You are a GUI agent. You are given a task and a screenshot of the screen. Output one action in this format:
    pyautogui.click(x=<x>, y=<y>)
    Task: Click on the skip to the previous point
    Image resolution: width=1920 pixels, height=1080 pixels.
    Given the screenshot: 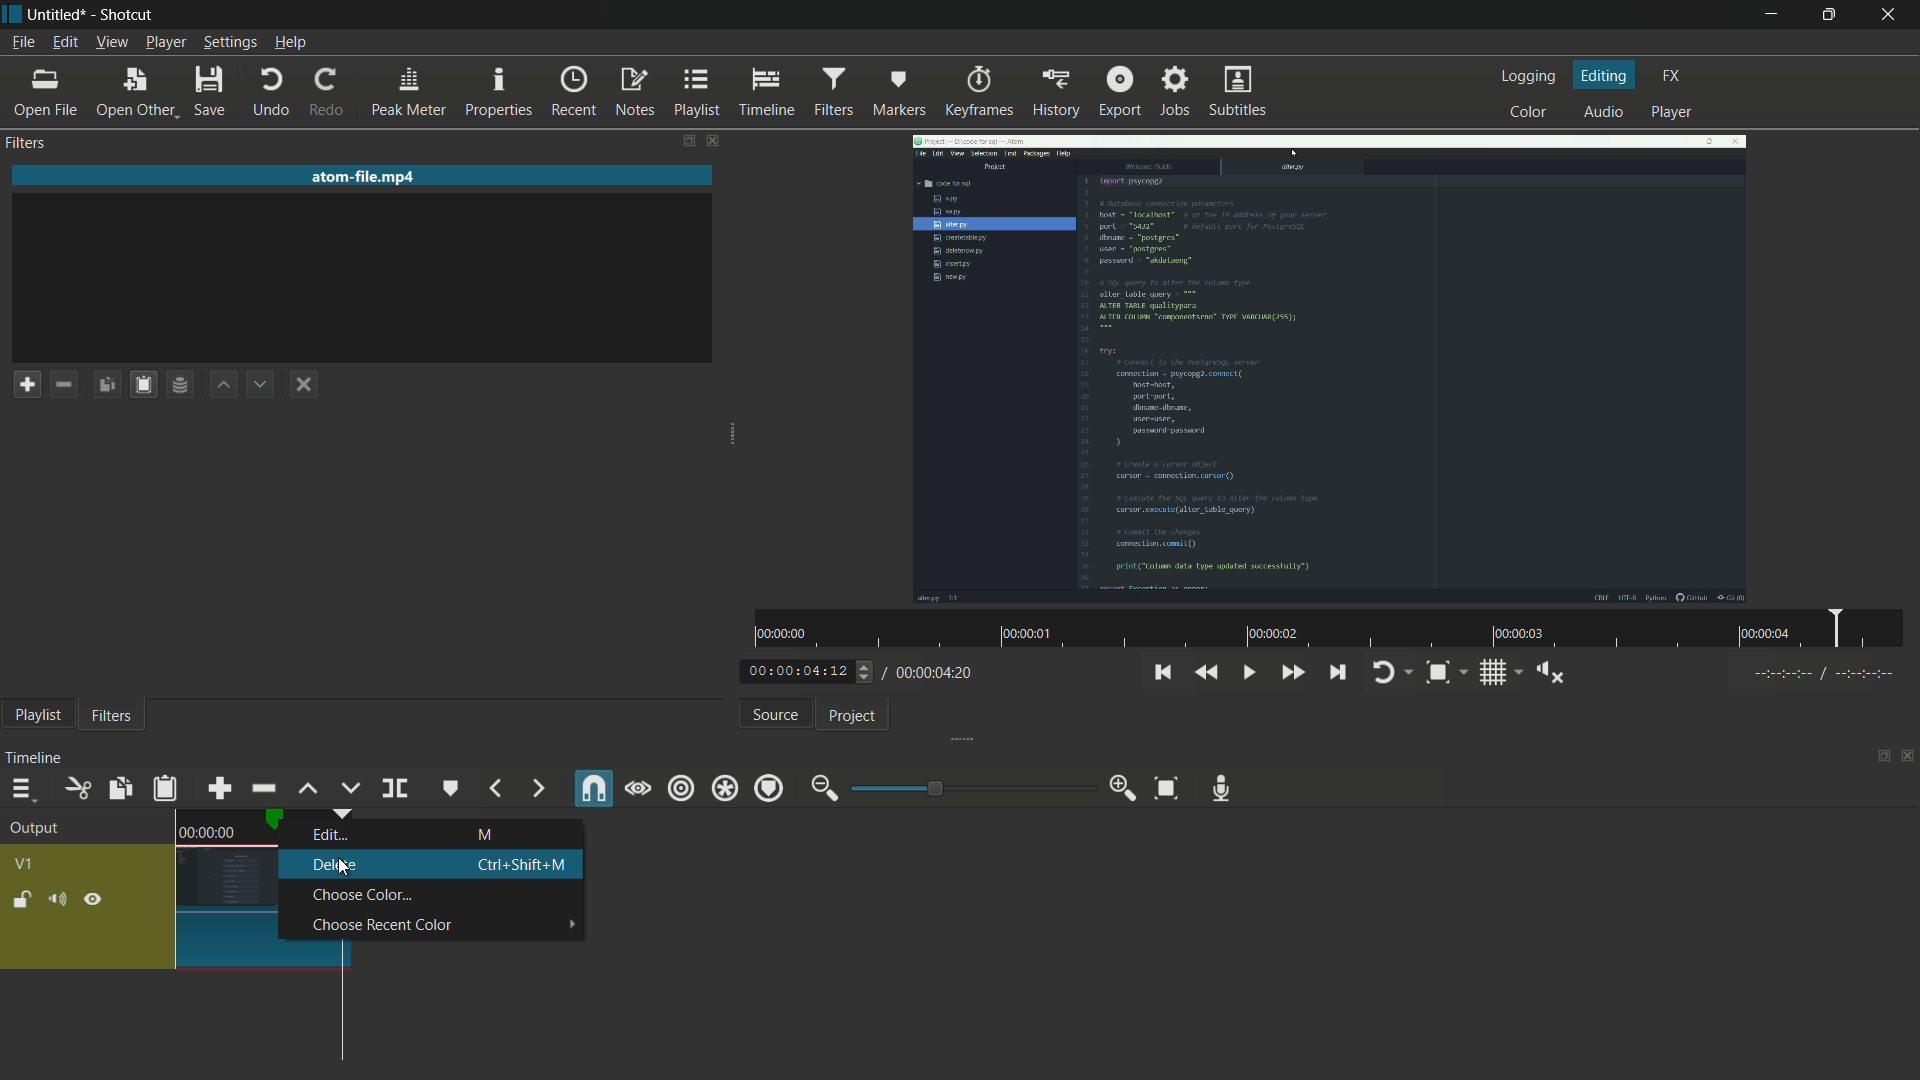 What is the action you would take?
    pyautogui.click(x=1166, y=673)
    